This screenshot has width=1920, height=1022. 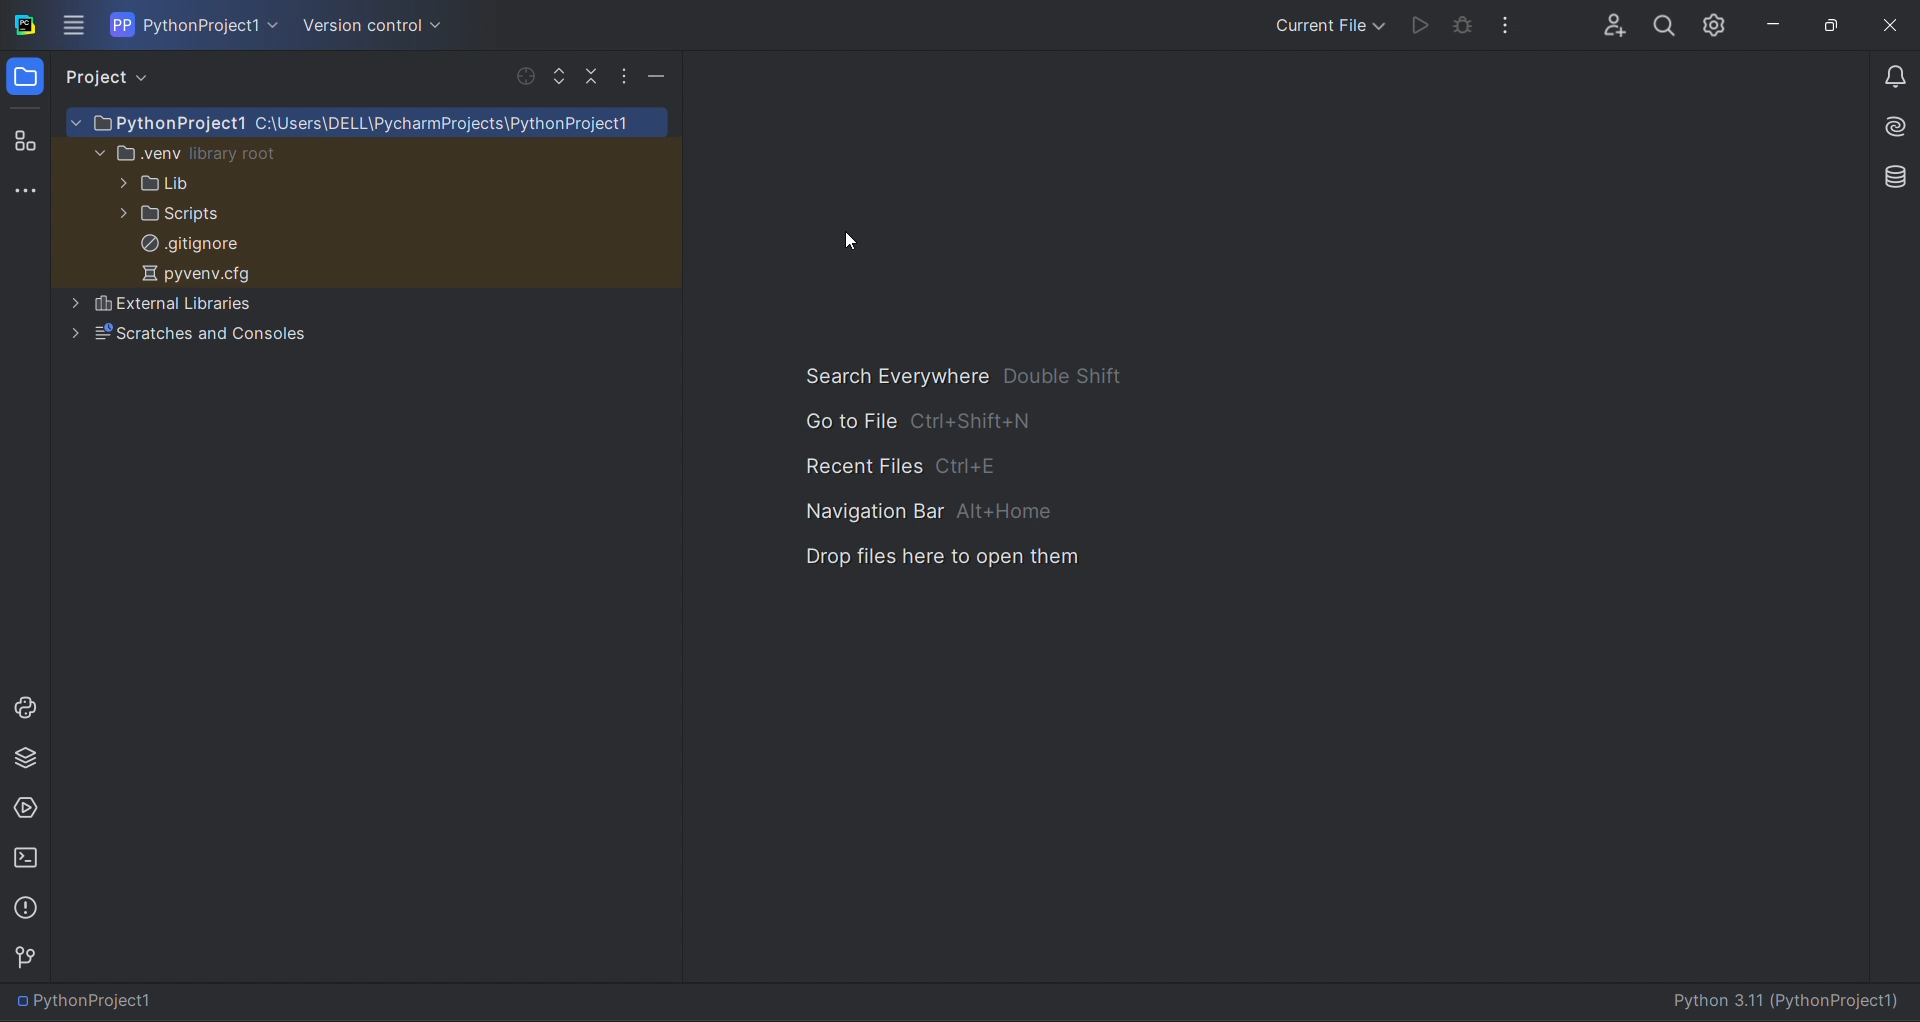 I want to click on project name, so click(x=192, y=24).